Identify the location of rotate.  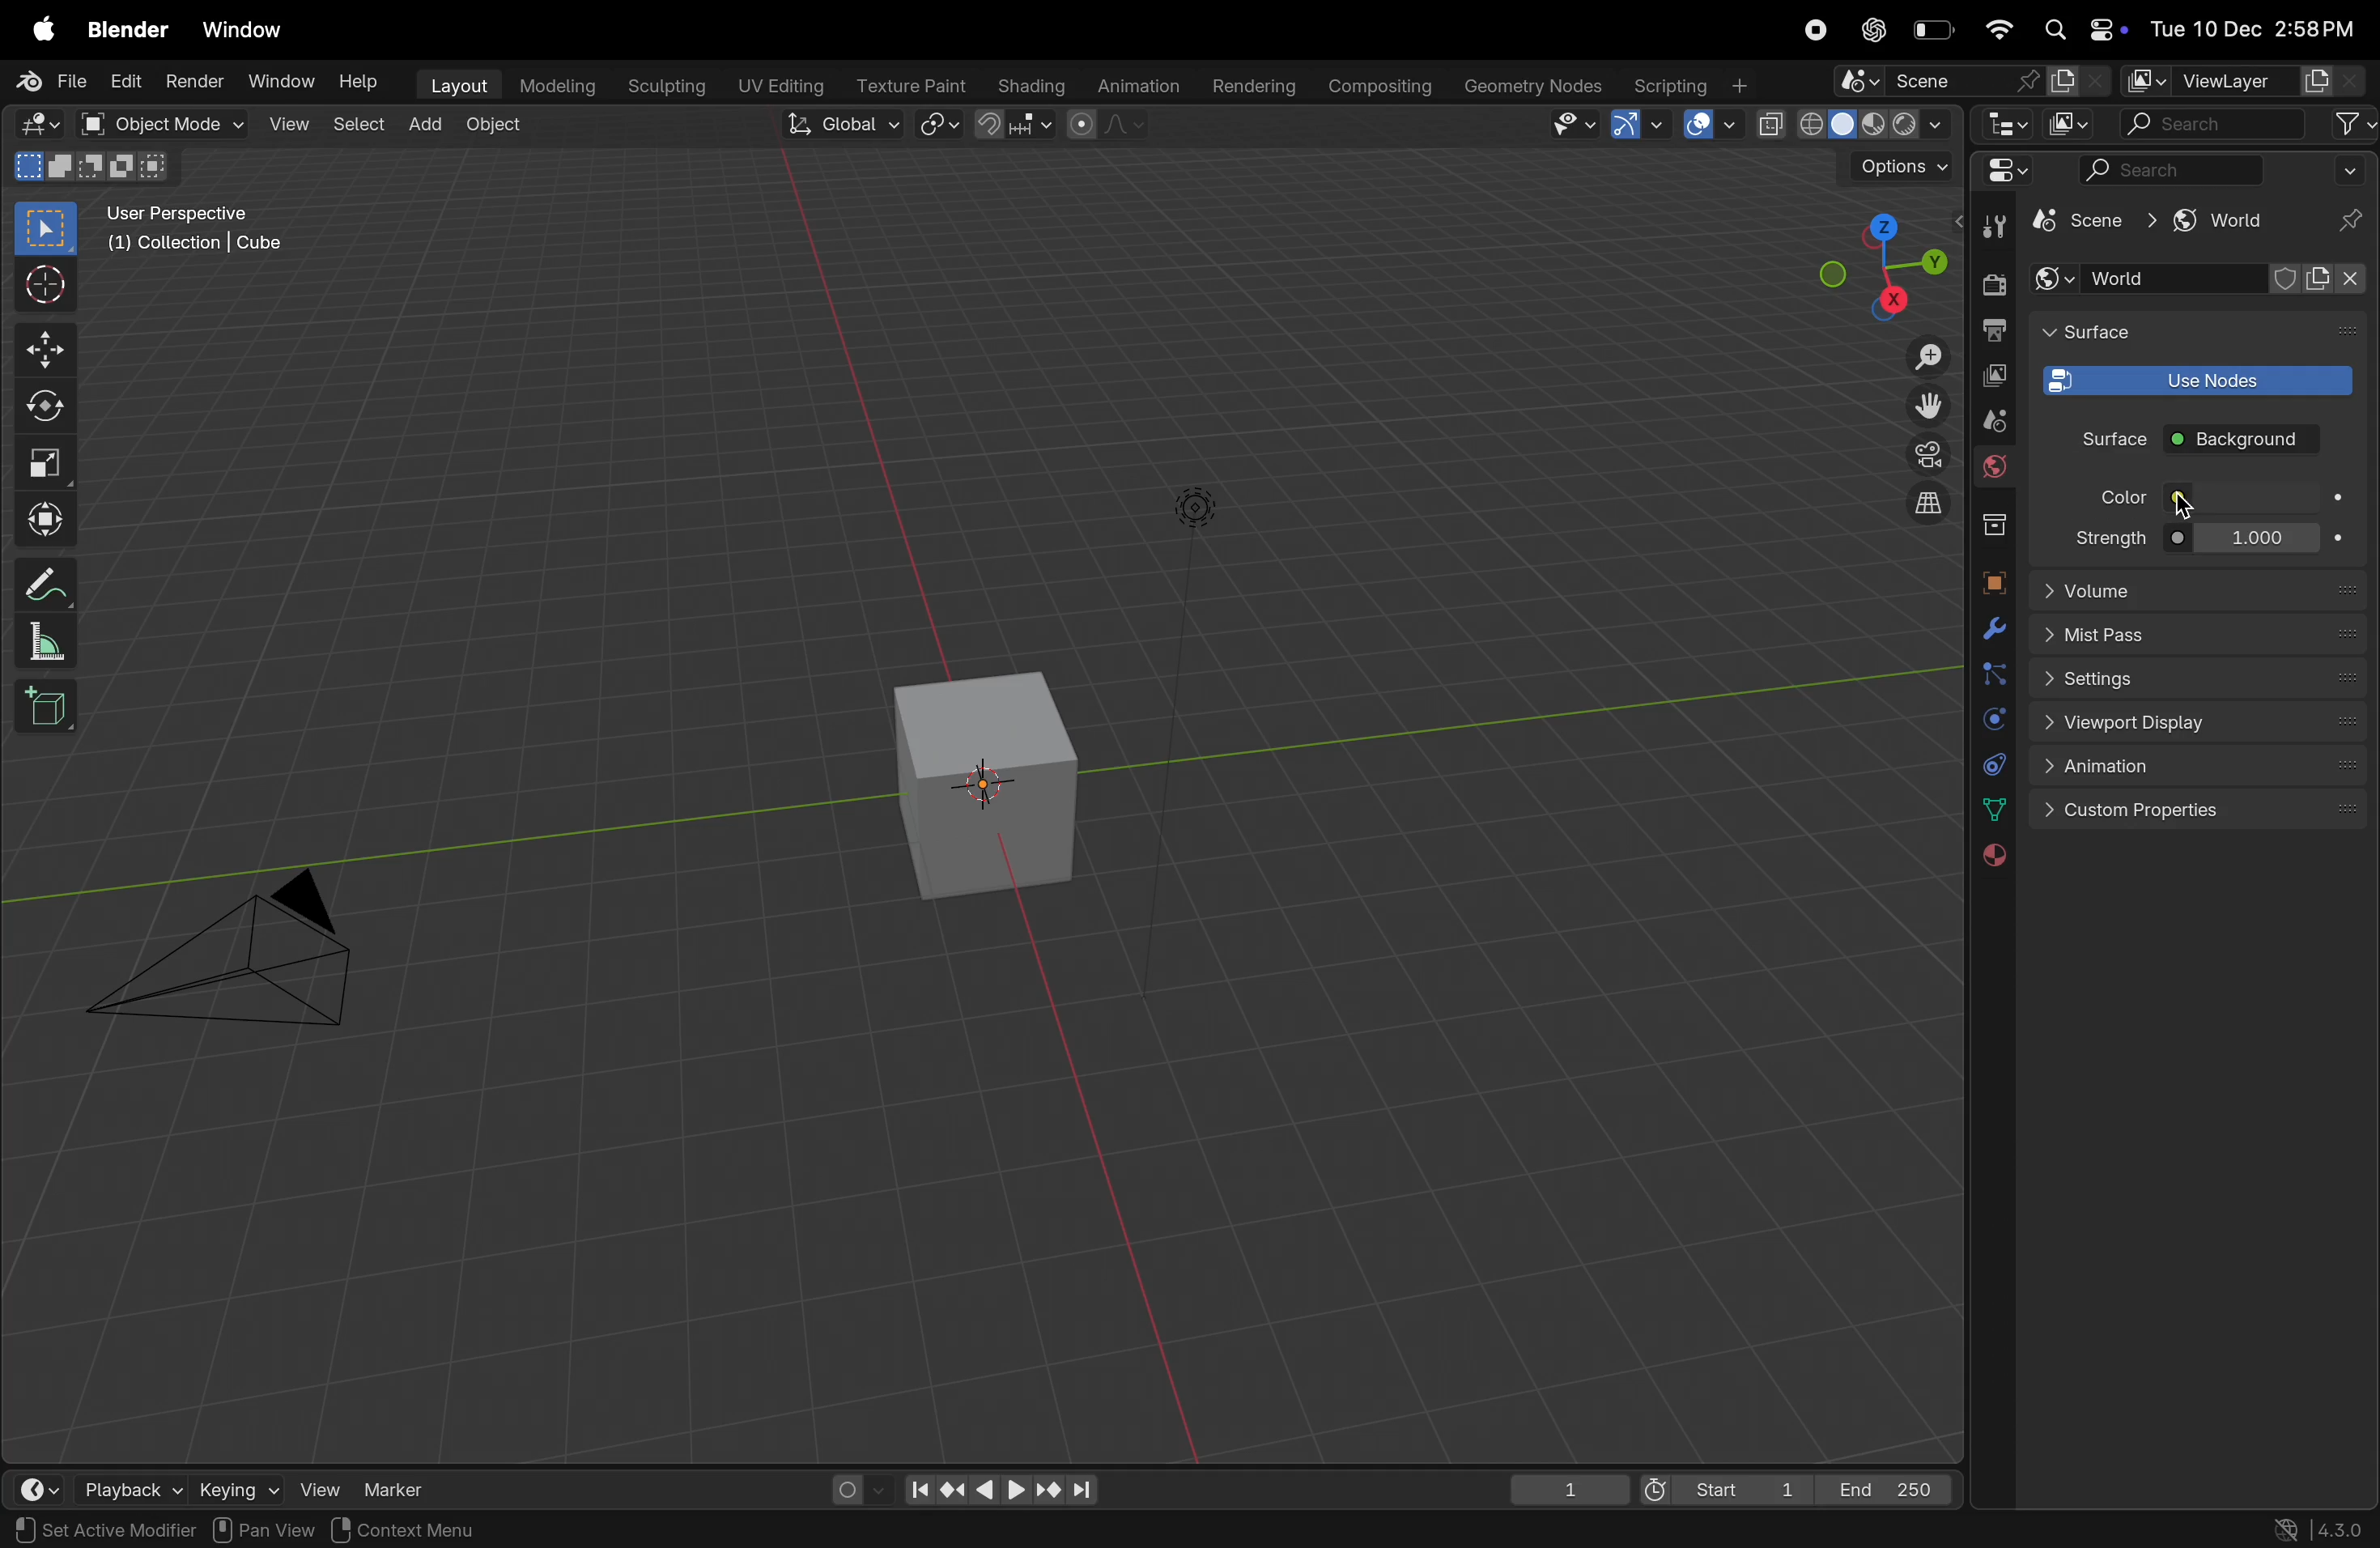
(51, 404).